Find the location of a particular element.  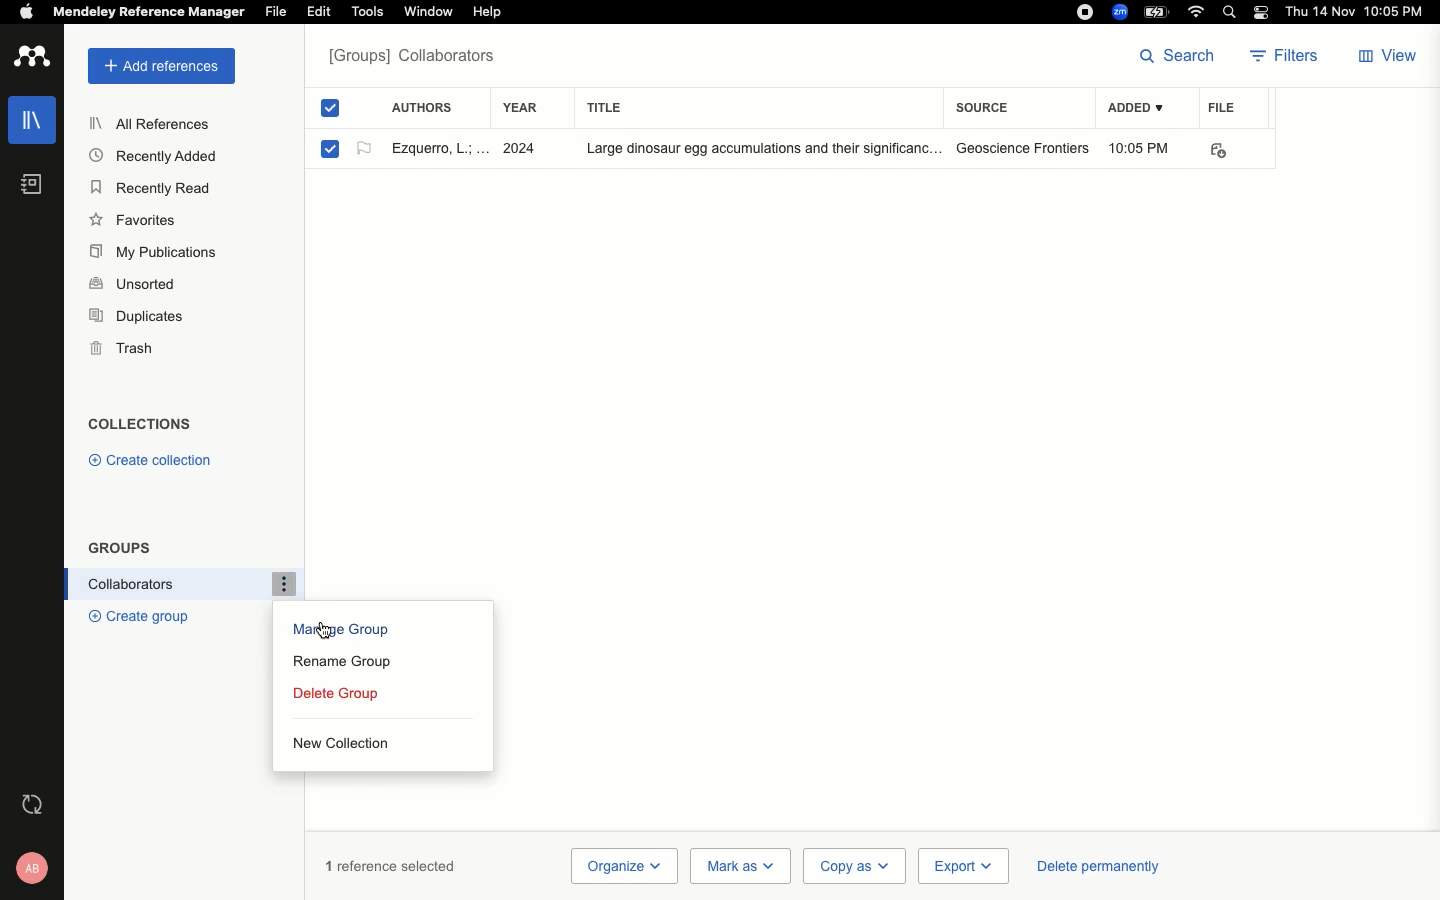

Rename group is located at coordinates (350, 663).